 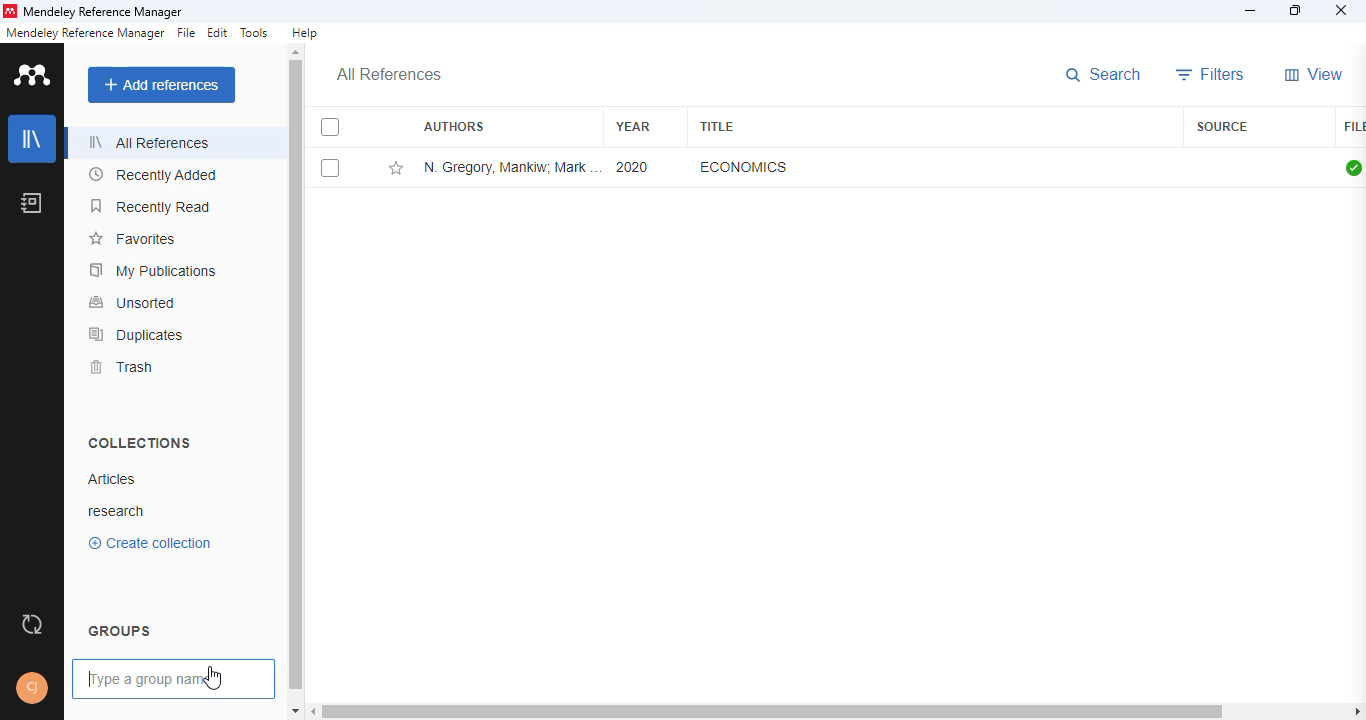 I want to click on filters, so click(x=1211, y=75).